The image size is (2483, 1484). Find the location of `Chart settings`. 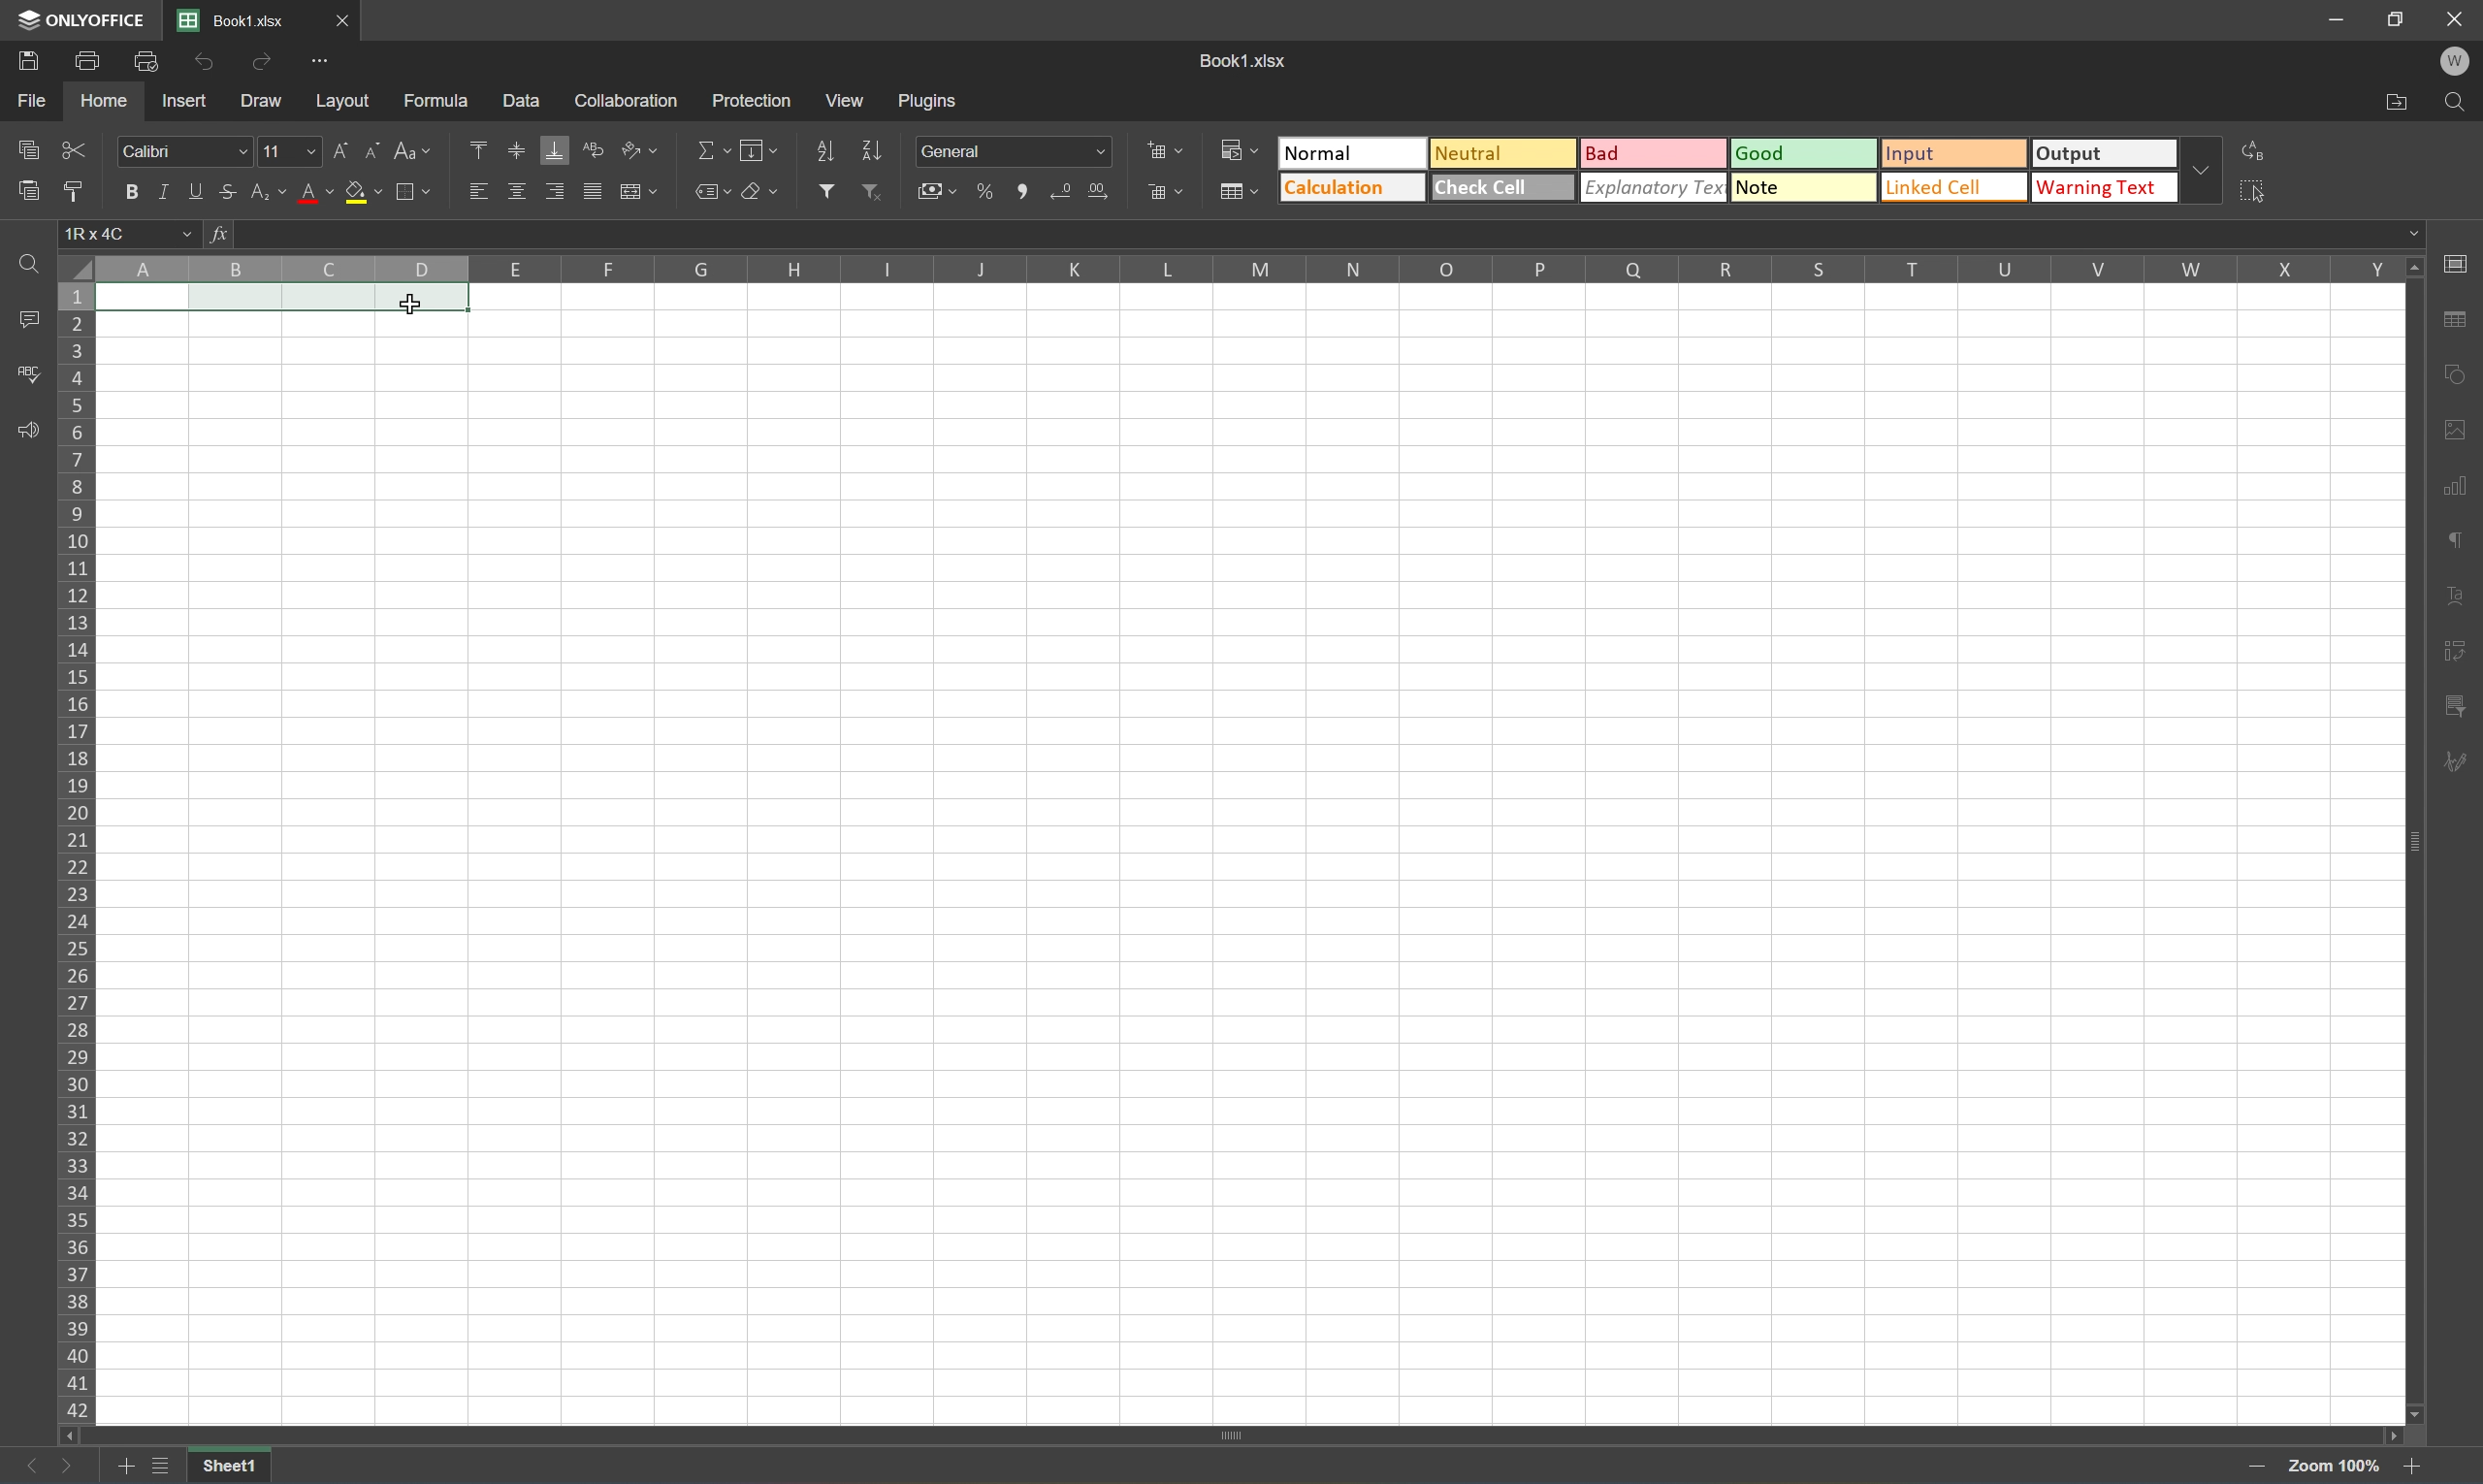

Chart settings is located at coordinates (2452, 485).